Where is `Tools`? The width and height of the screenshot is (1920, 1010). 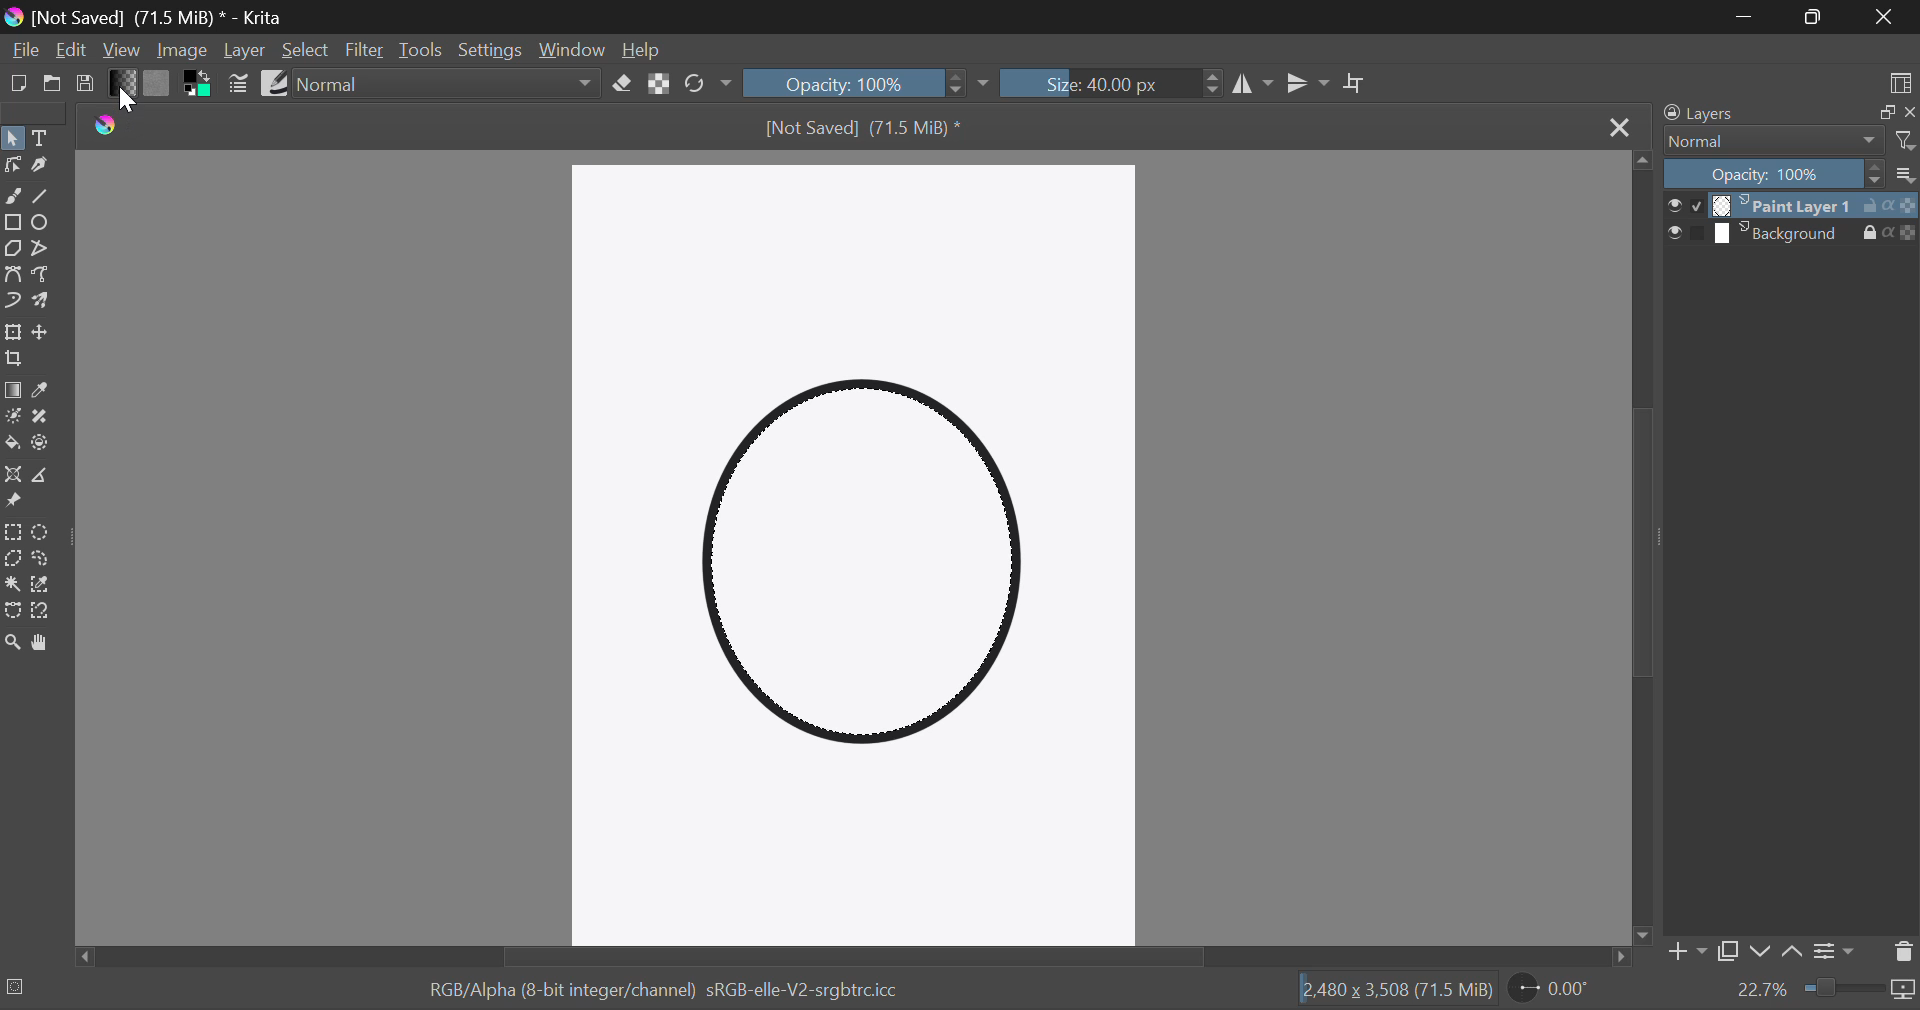
Tools is located at coordinates (421, 49).